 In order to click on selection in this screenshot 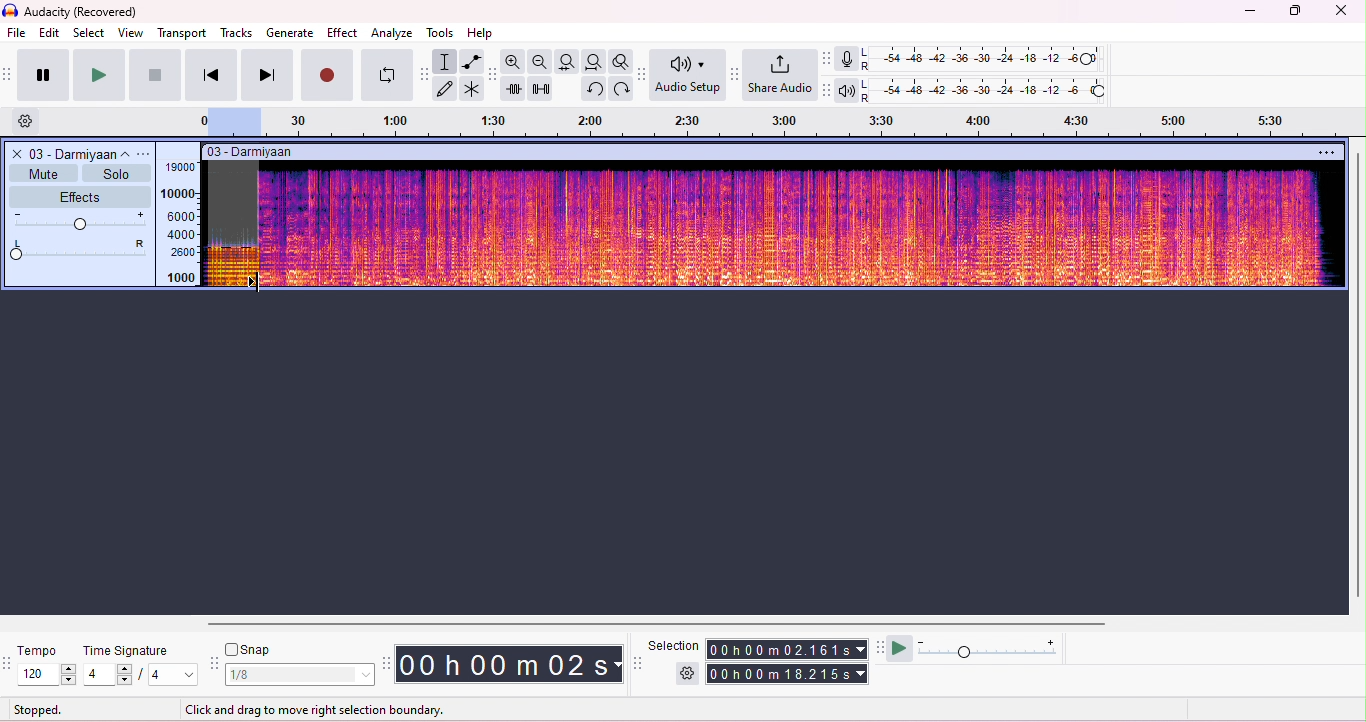, I will do `click(447, 62)`.